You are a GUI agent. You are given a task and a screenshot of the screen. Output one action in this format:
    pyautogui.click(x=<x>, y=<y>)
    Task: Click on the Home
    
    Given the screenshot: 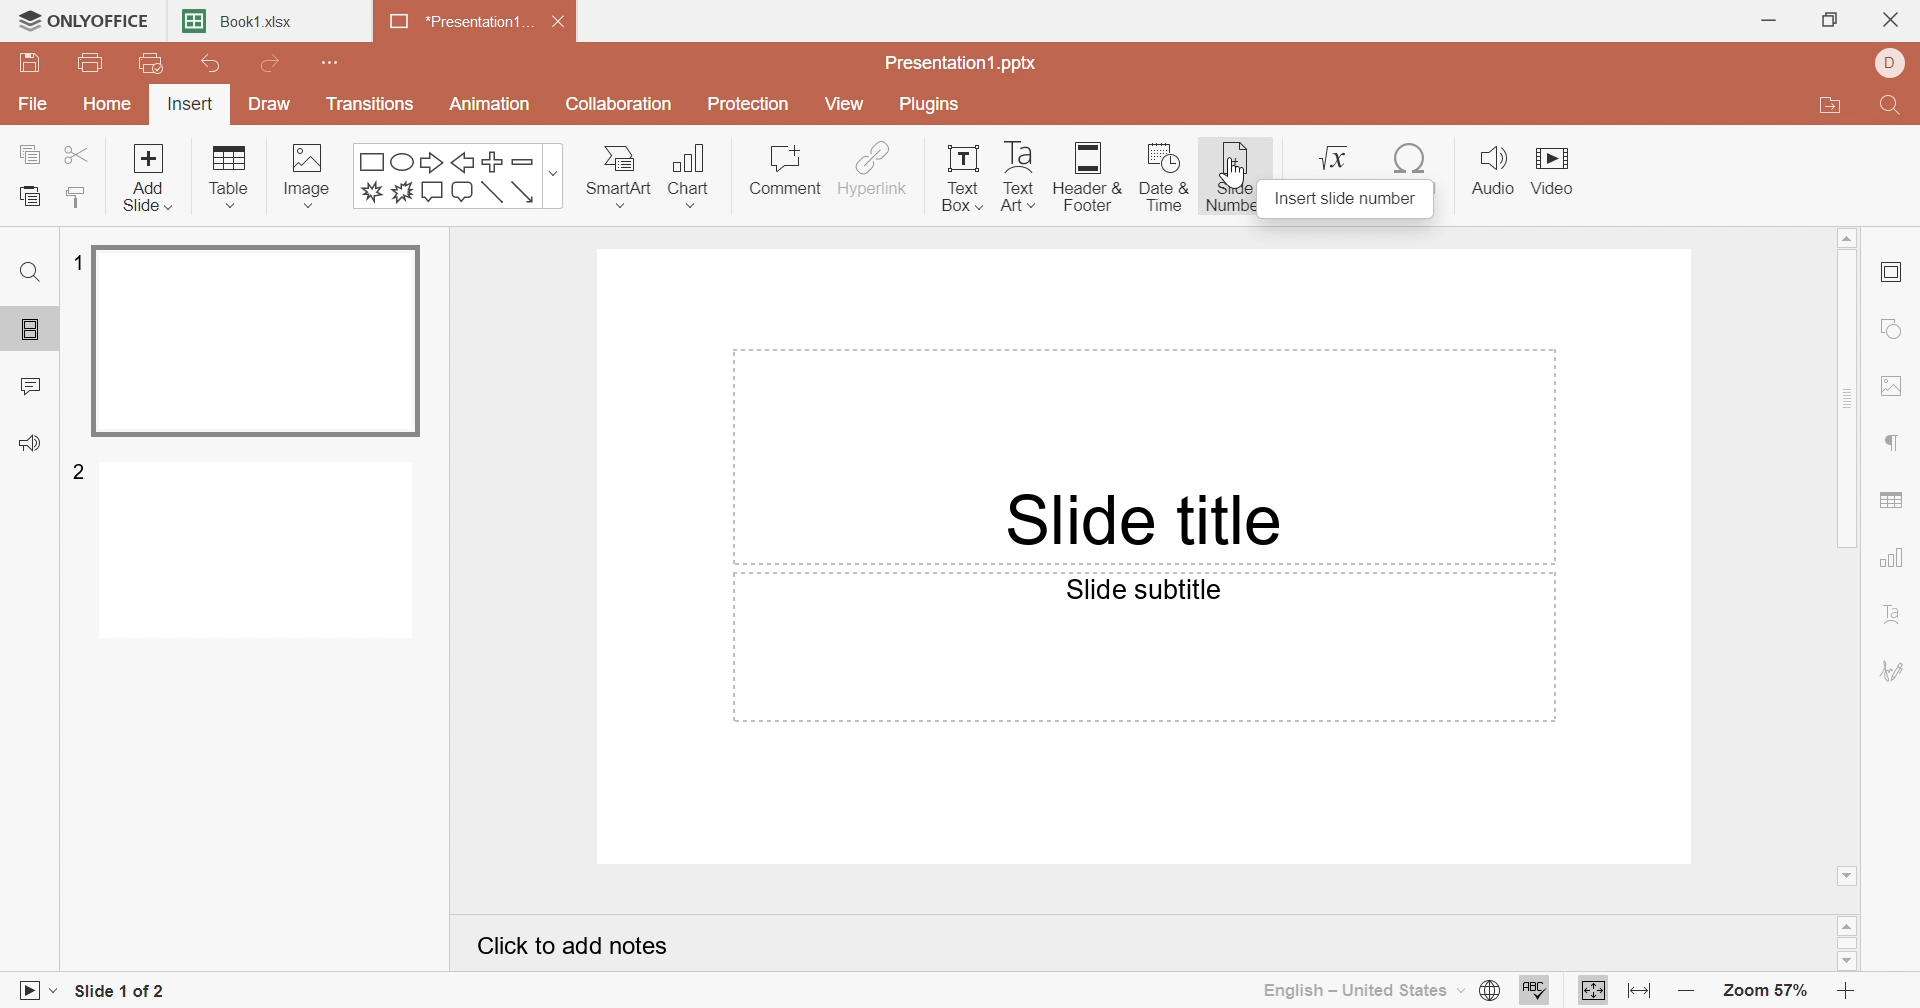 What is the action you would take?
    pyautogui.click(x=111, y=103)
    